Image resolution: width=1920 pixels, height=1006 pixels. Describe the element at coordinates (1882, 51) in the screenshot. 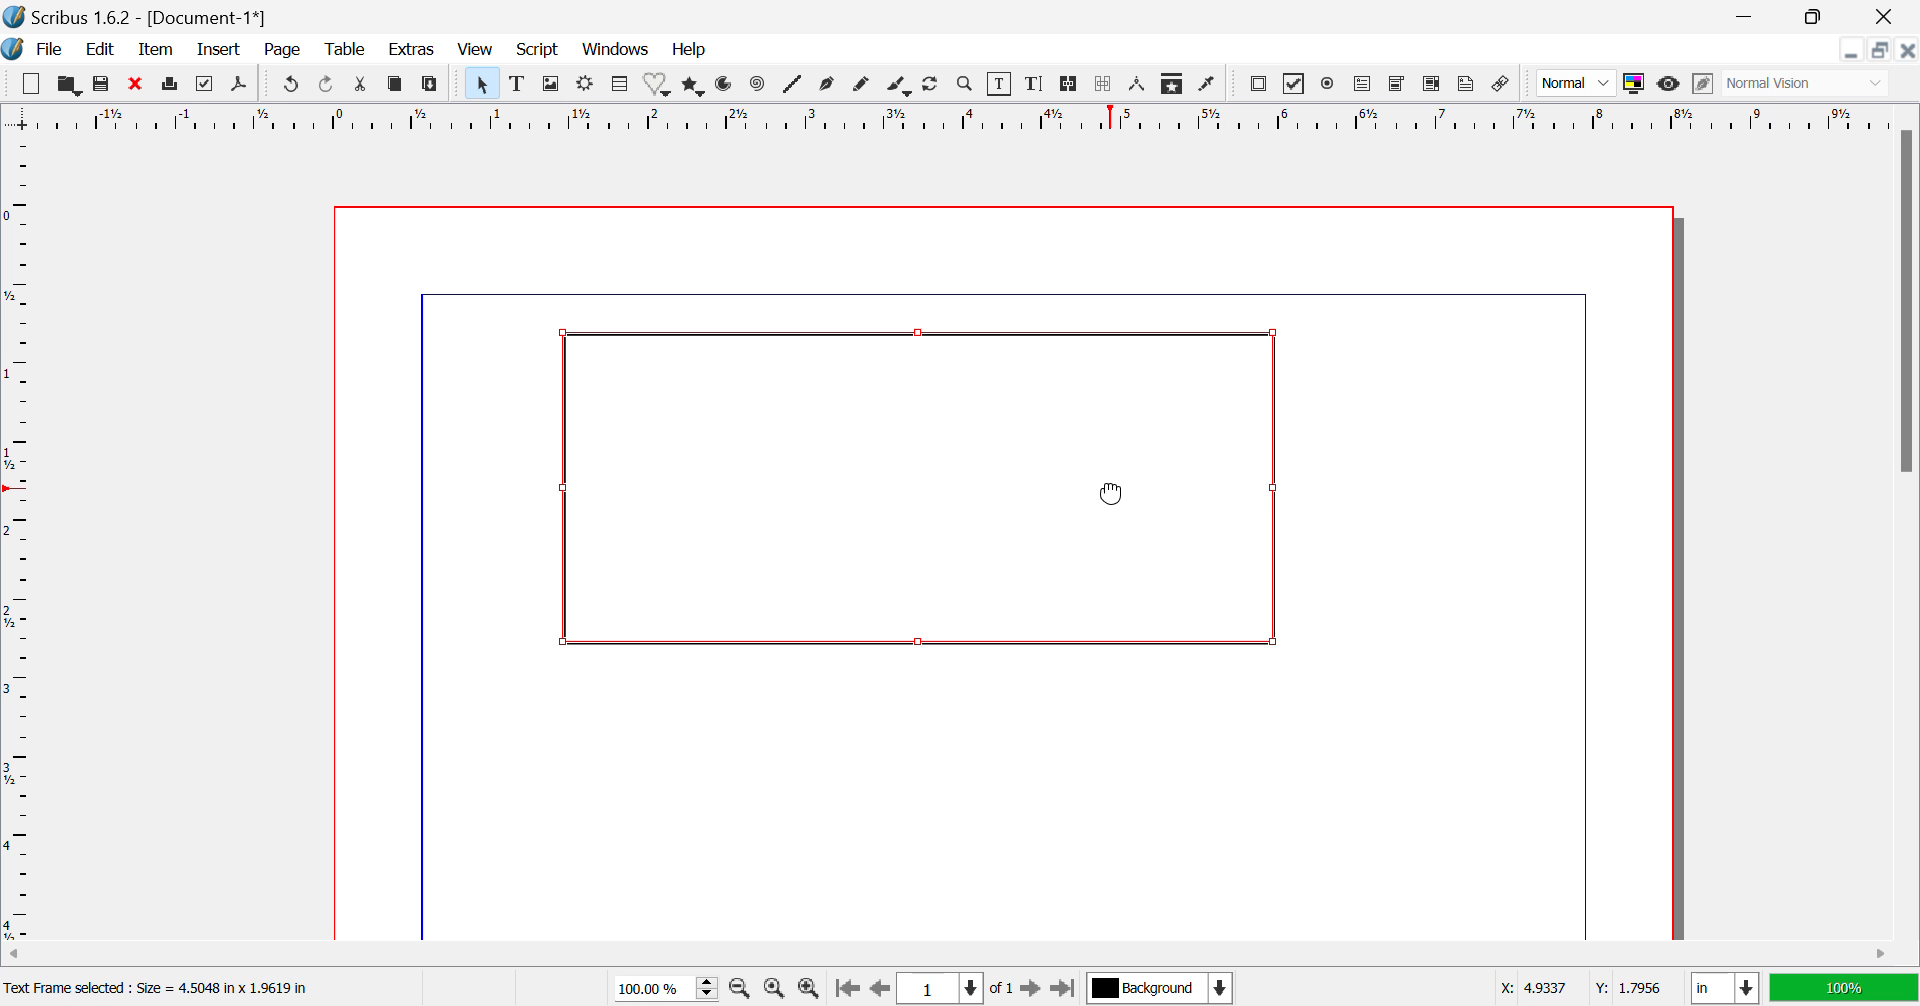

I see `Minimize` at that location.